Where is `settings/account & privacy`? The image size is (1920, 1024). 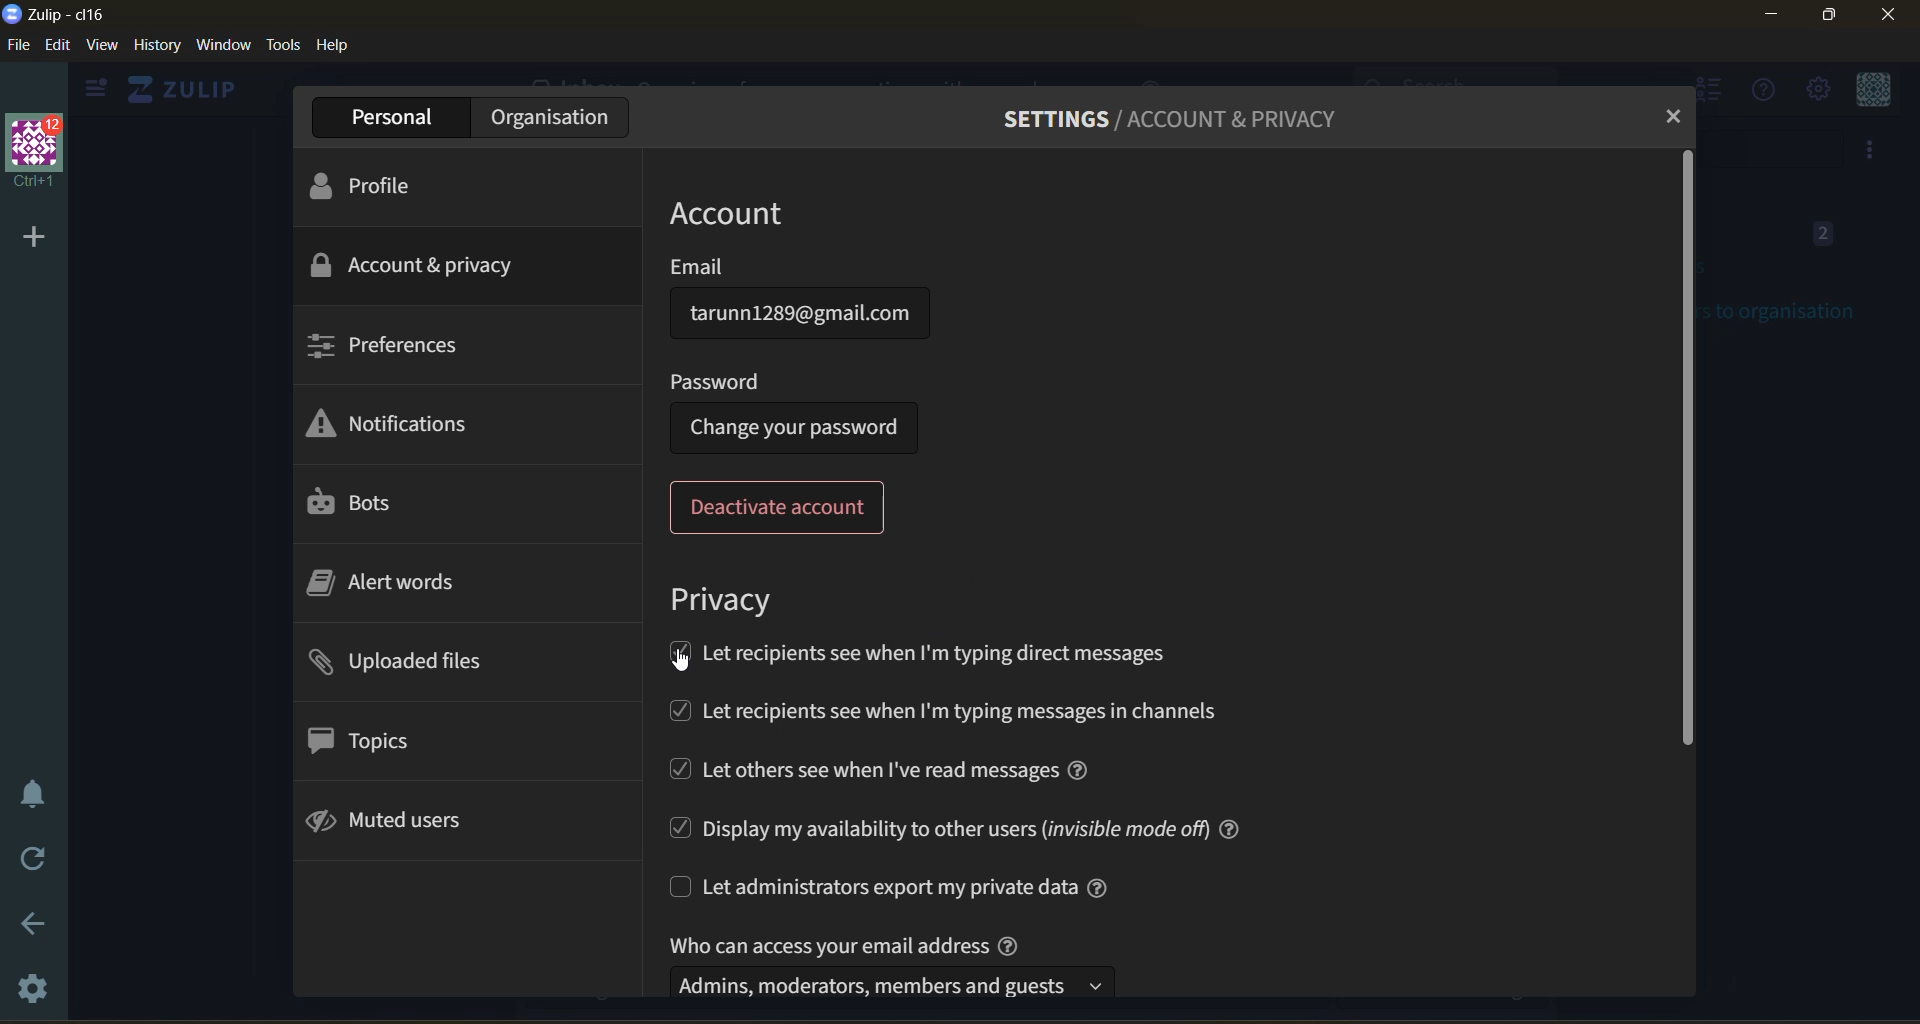
settings/account & privacy is located at coordinates (1189, 118).